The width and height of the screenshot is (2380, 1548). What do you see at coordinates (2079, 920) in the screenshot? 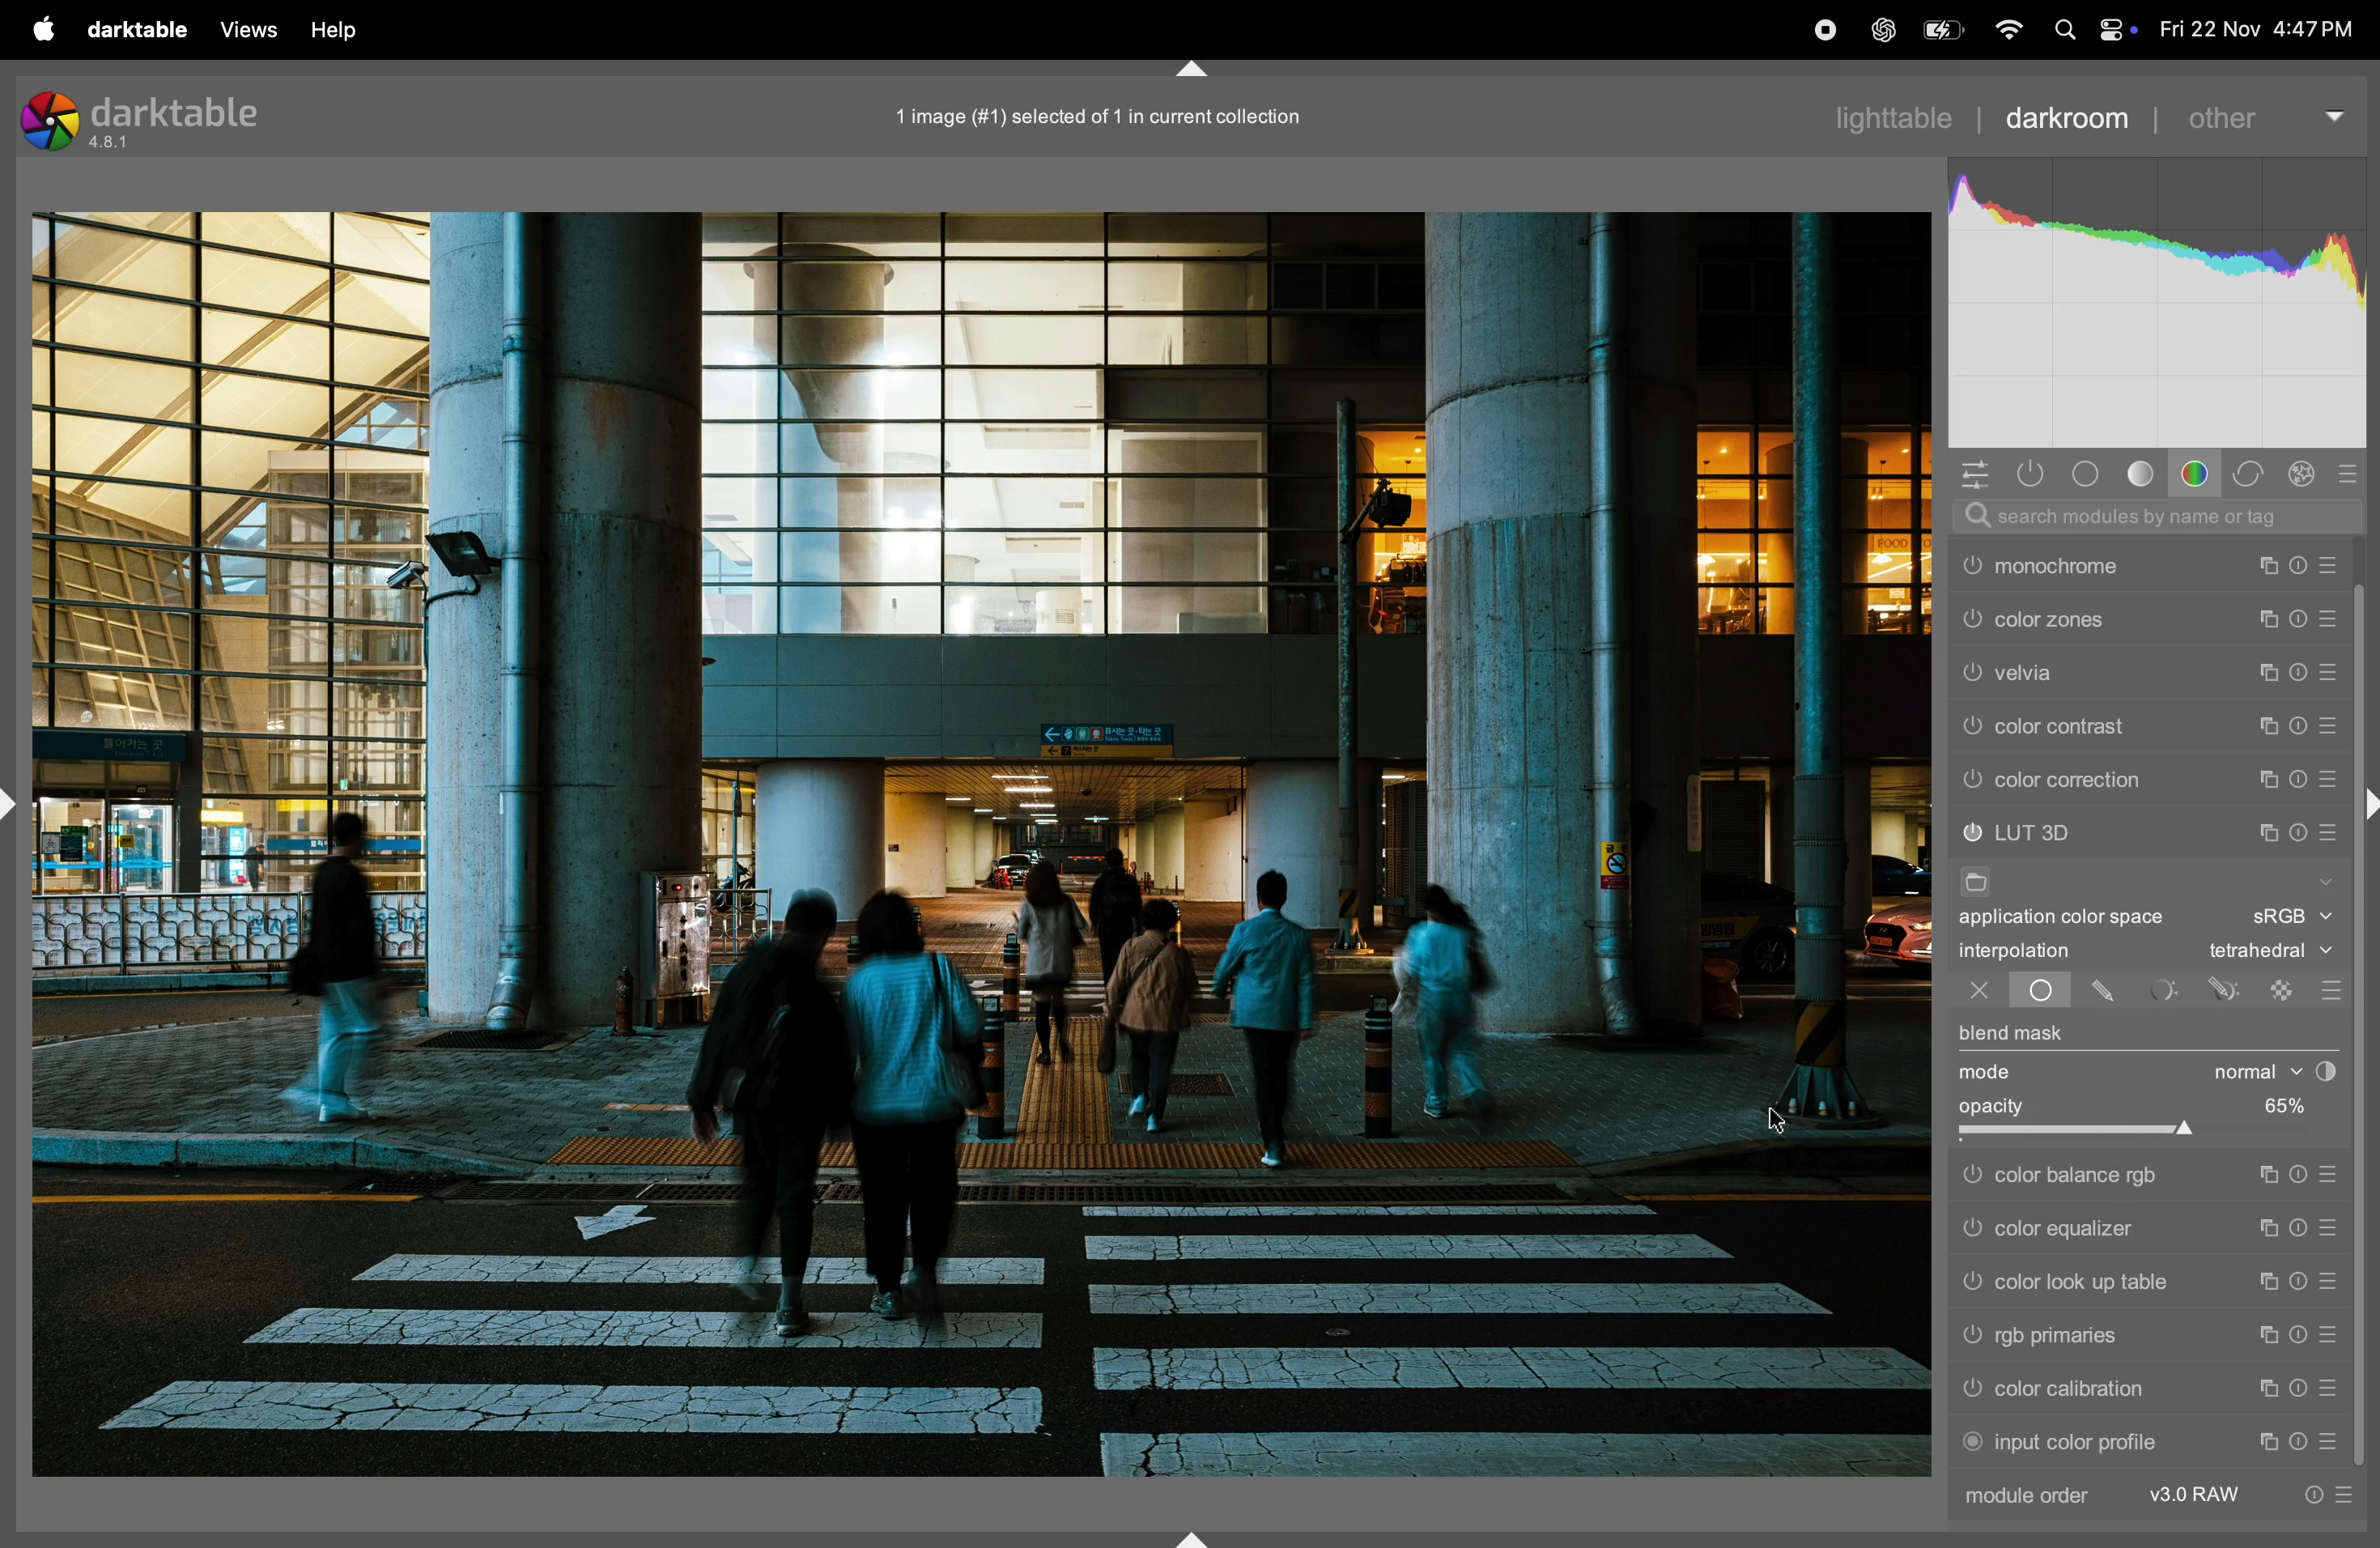
I see `application color space` at bounding box center [2079, 920].